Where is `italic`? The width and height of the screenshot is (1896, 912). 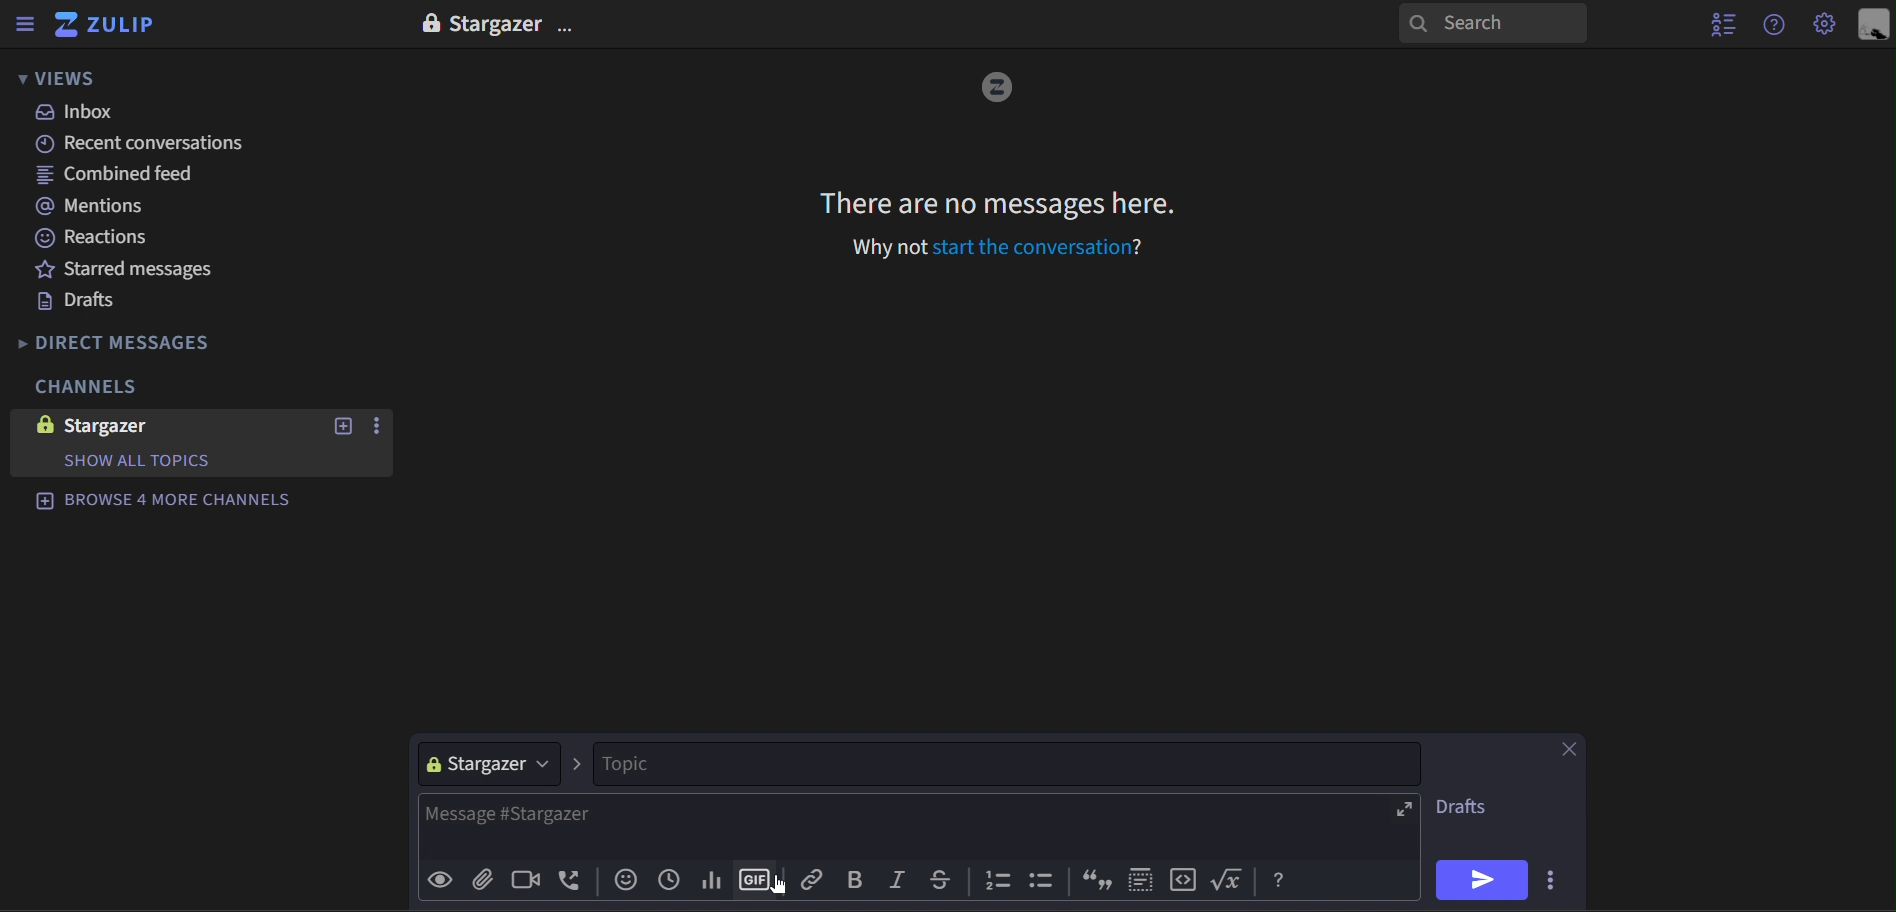 italic is located at coordinates (901, 883).